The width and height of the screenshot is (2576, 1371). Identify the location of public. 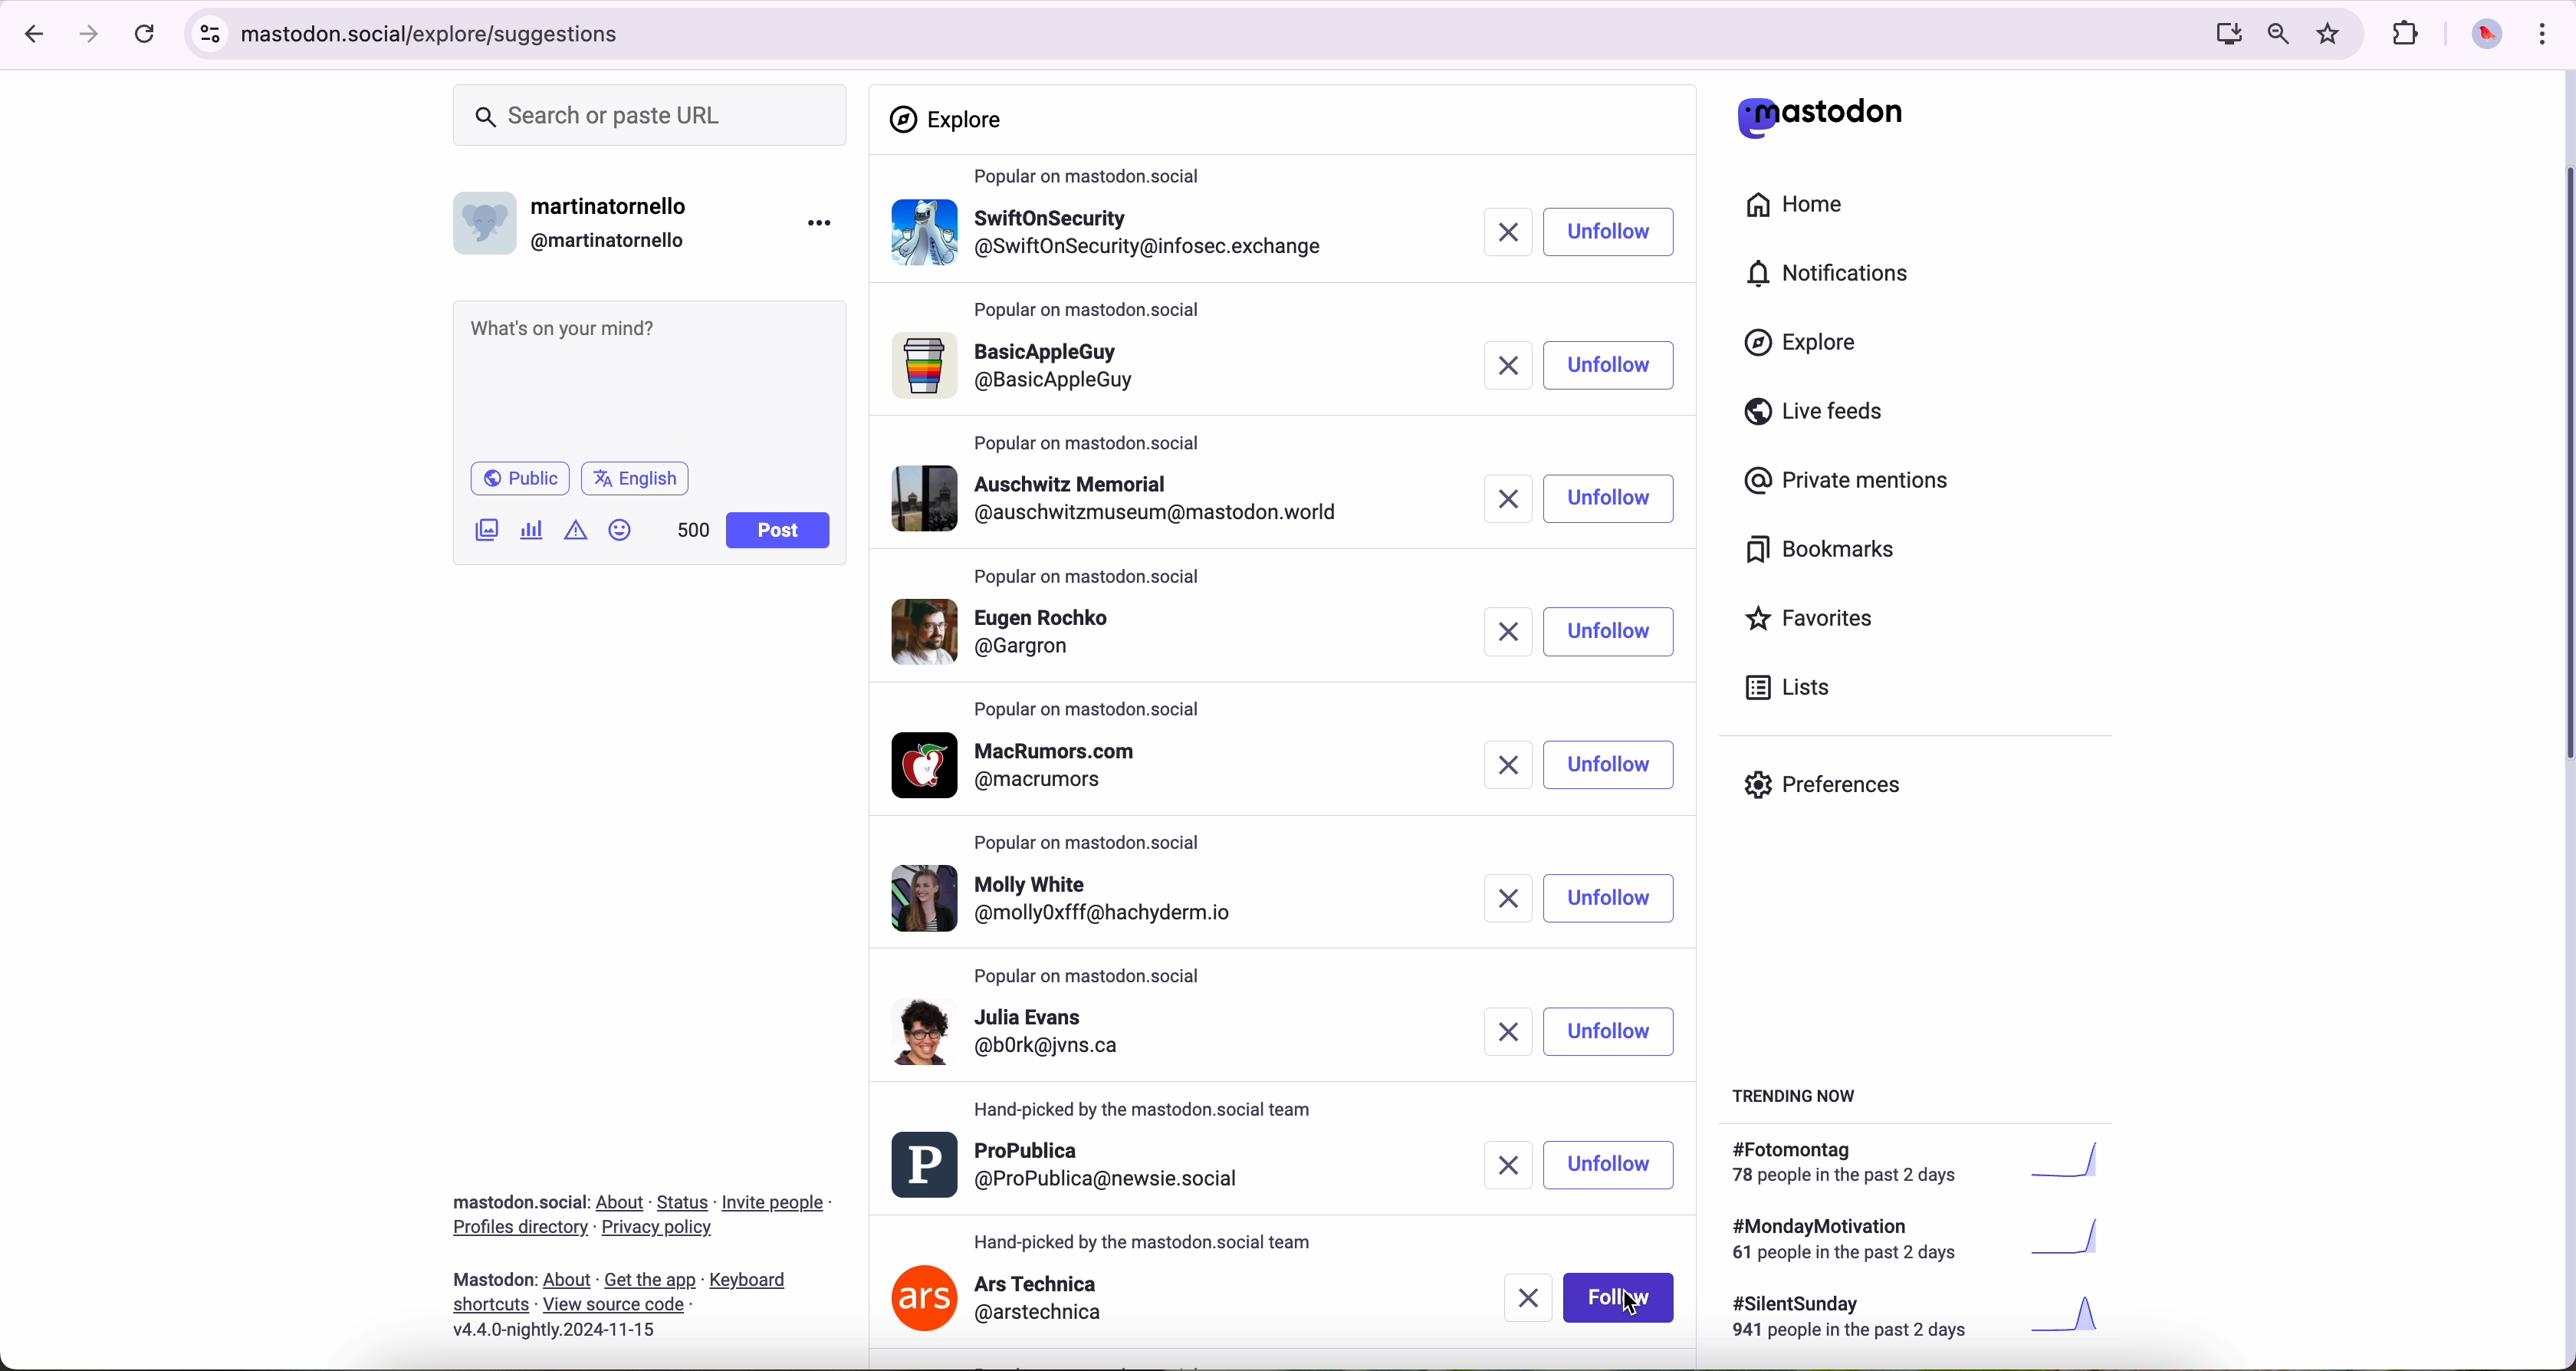
(518, 478).